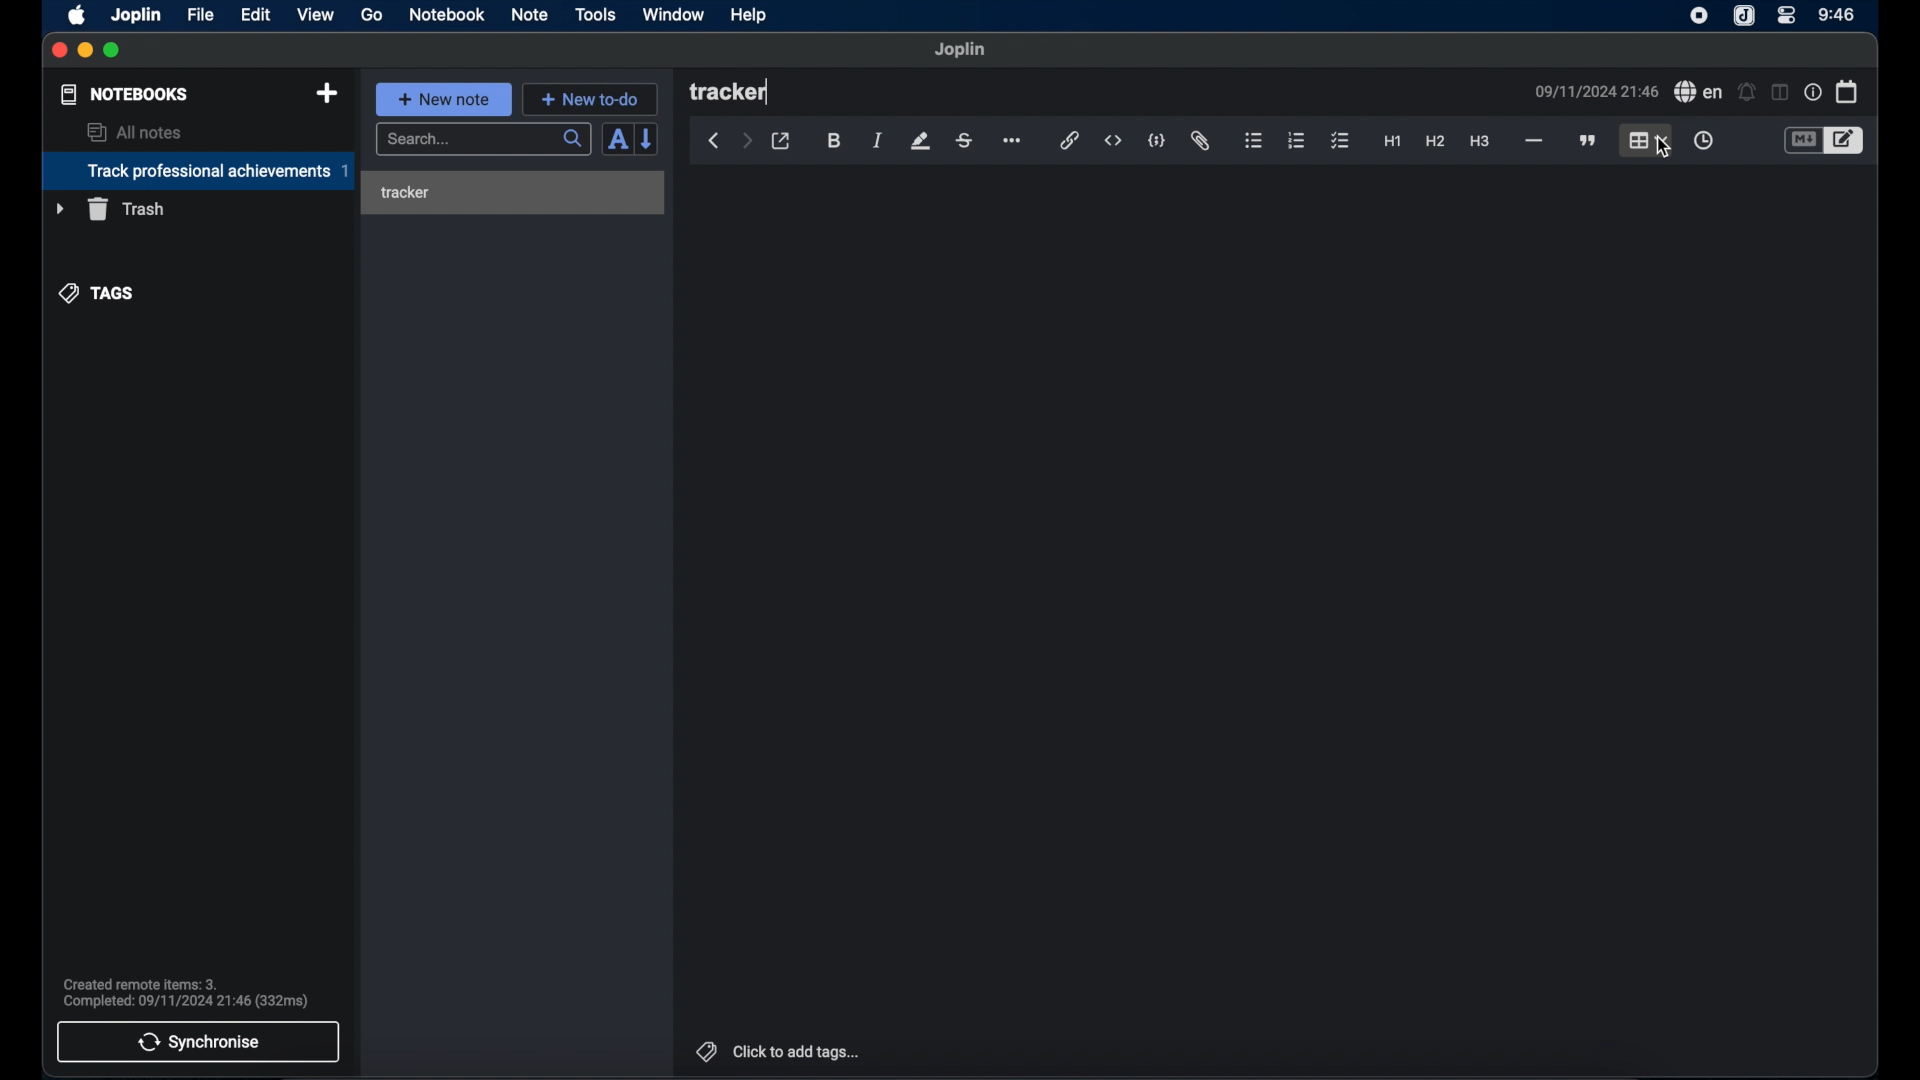  What do you see at coordinates (59, 50) in the screenshot?
I see `close` at bounding box center [59, 50].